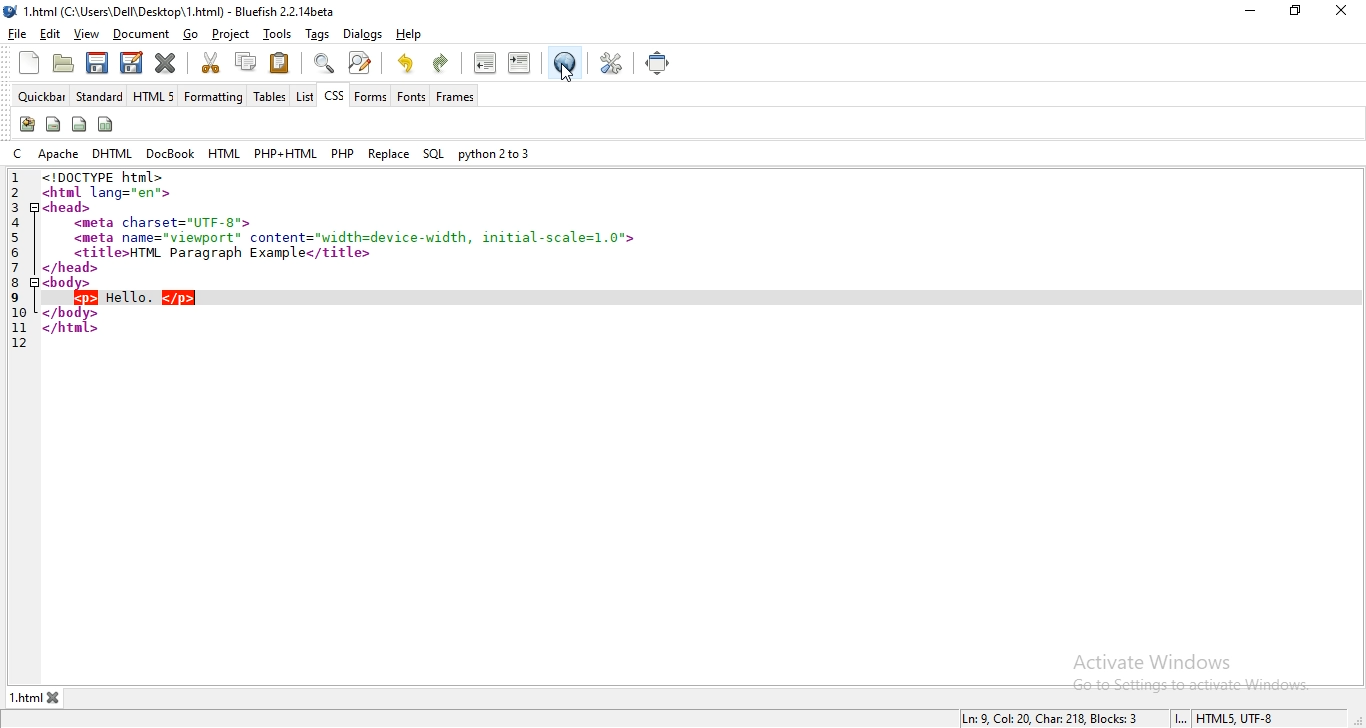  What do you see at coordinates (564, 64) in the screenshot?
I see `preview in browser` at bounding box center [564, 64].